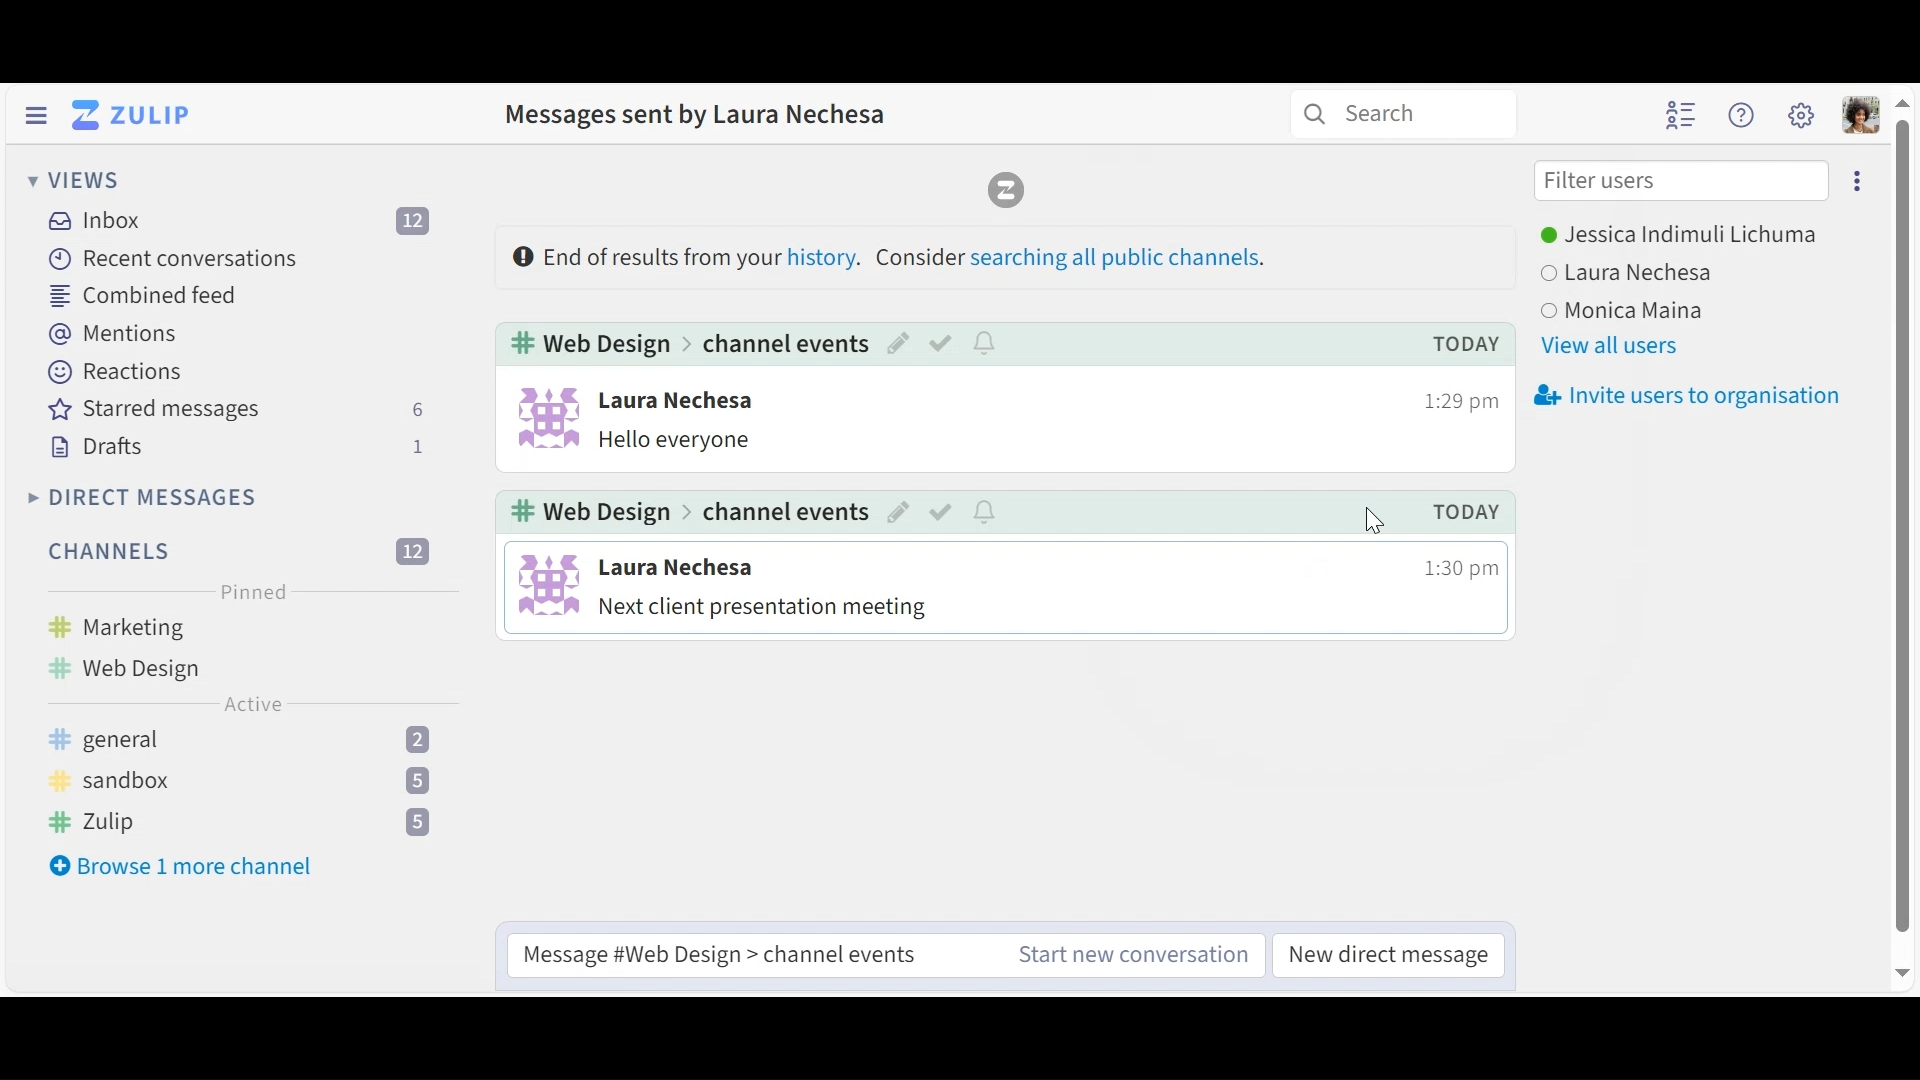 The height and width of the screenshot is (1080, 1920). What do you see at coordinates (236, 445) in the screenshot?
I see `Drafts` at bounding box center [236, 445].